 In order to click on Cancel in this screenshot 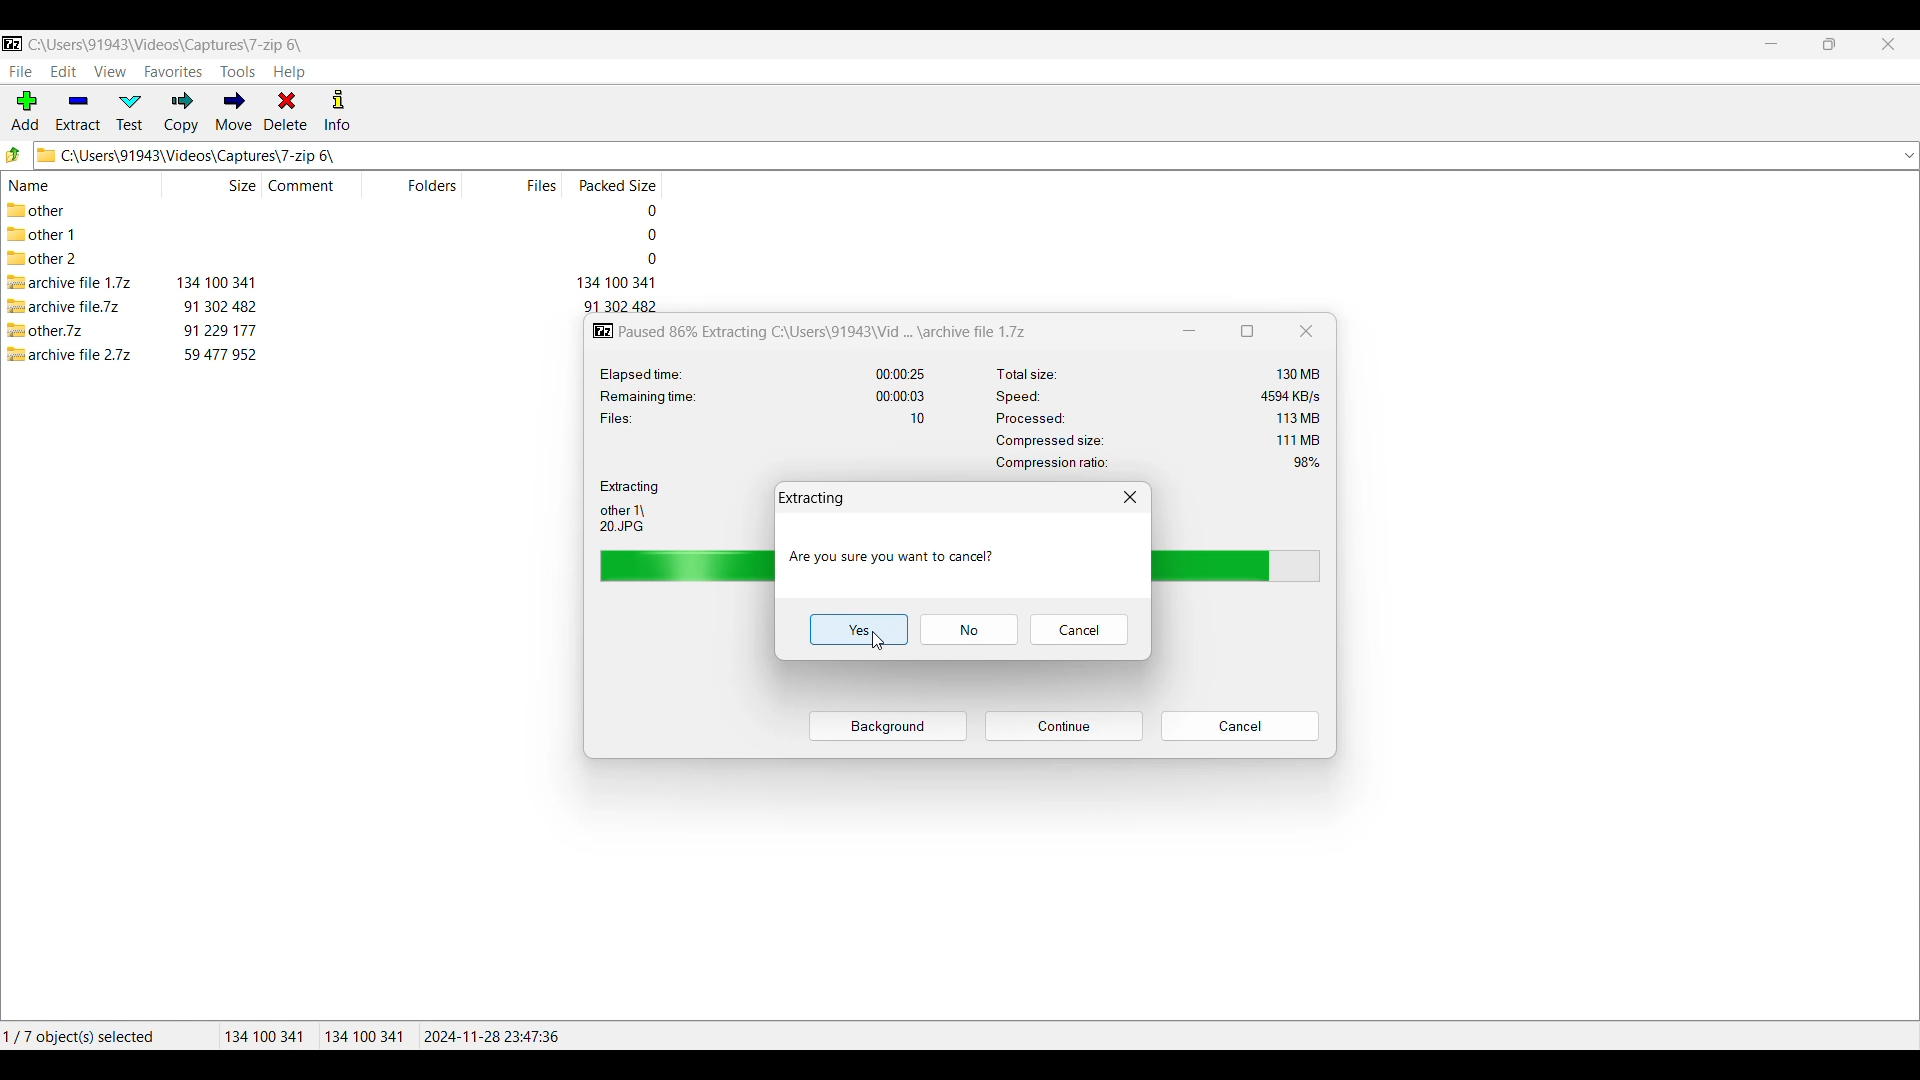, I will do `click(1240, 726)`.